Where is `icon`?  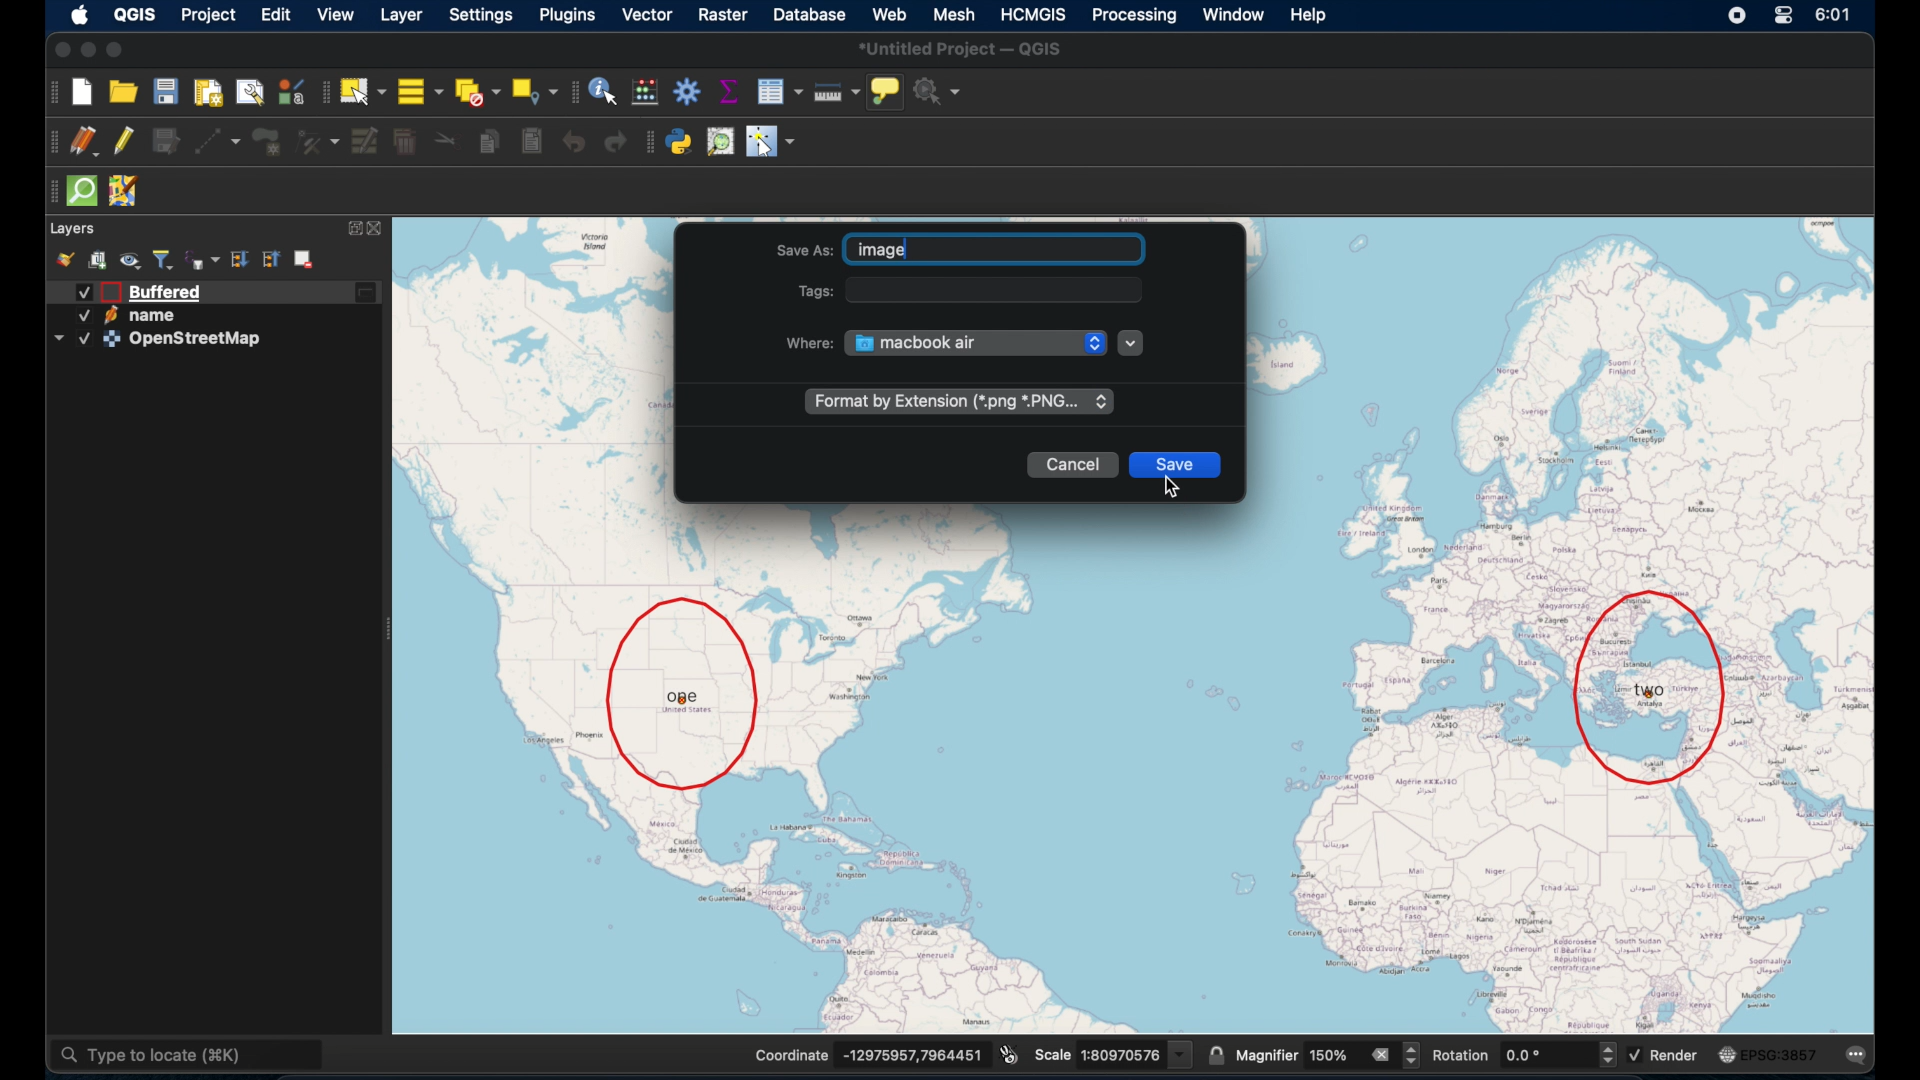
icon is located at coordinates (110, 316).